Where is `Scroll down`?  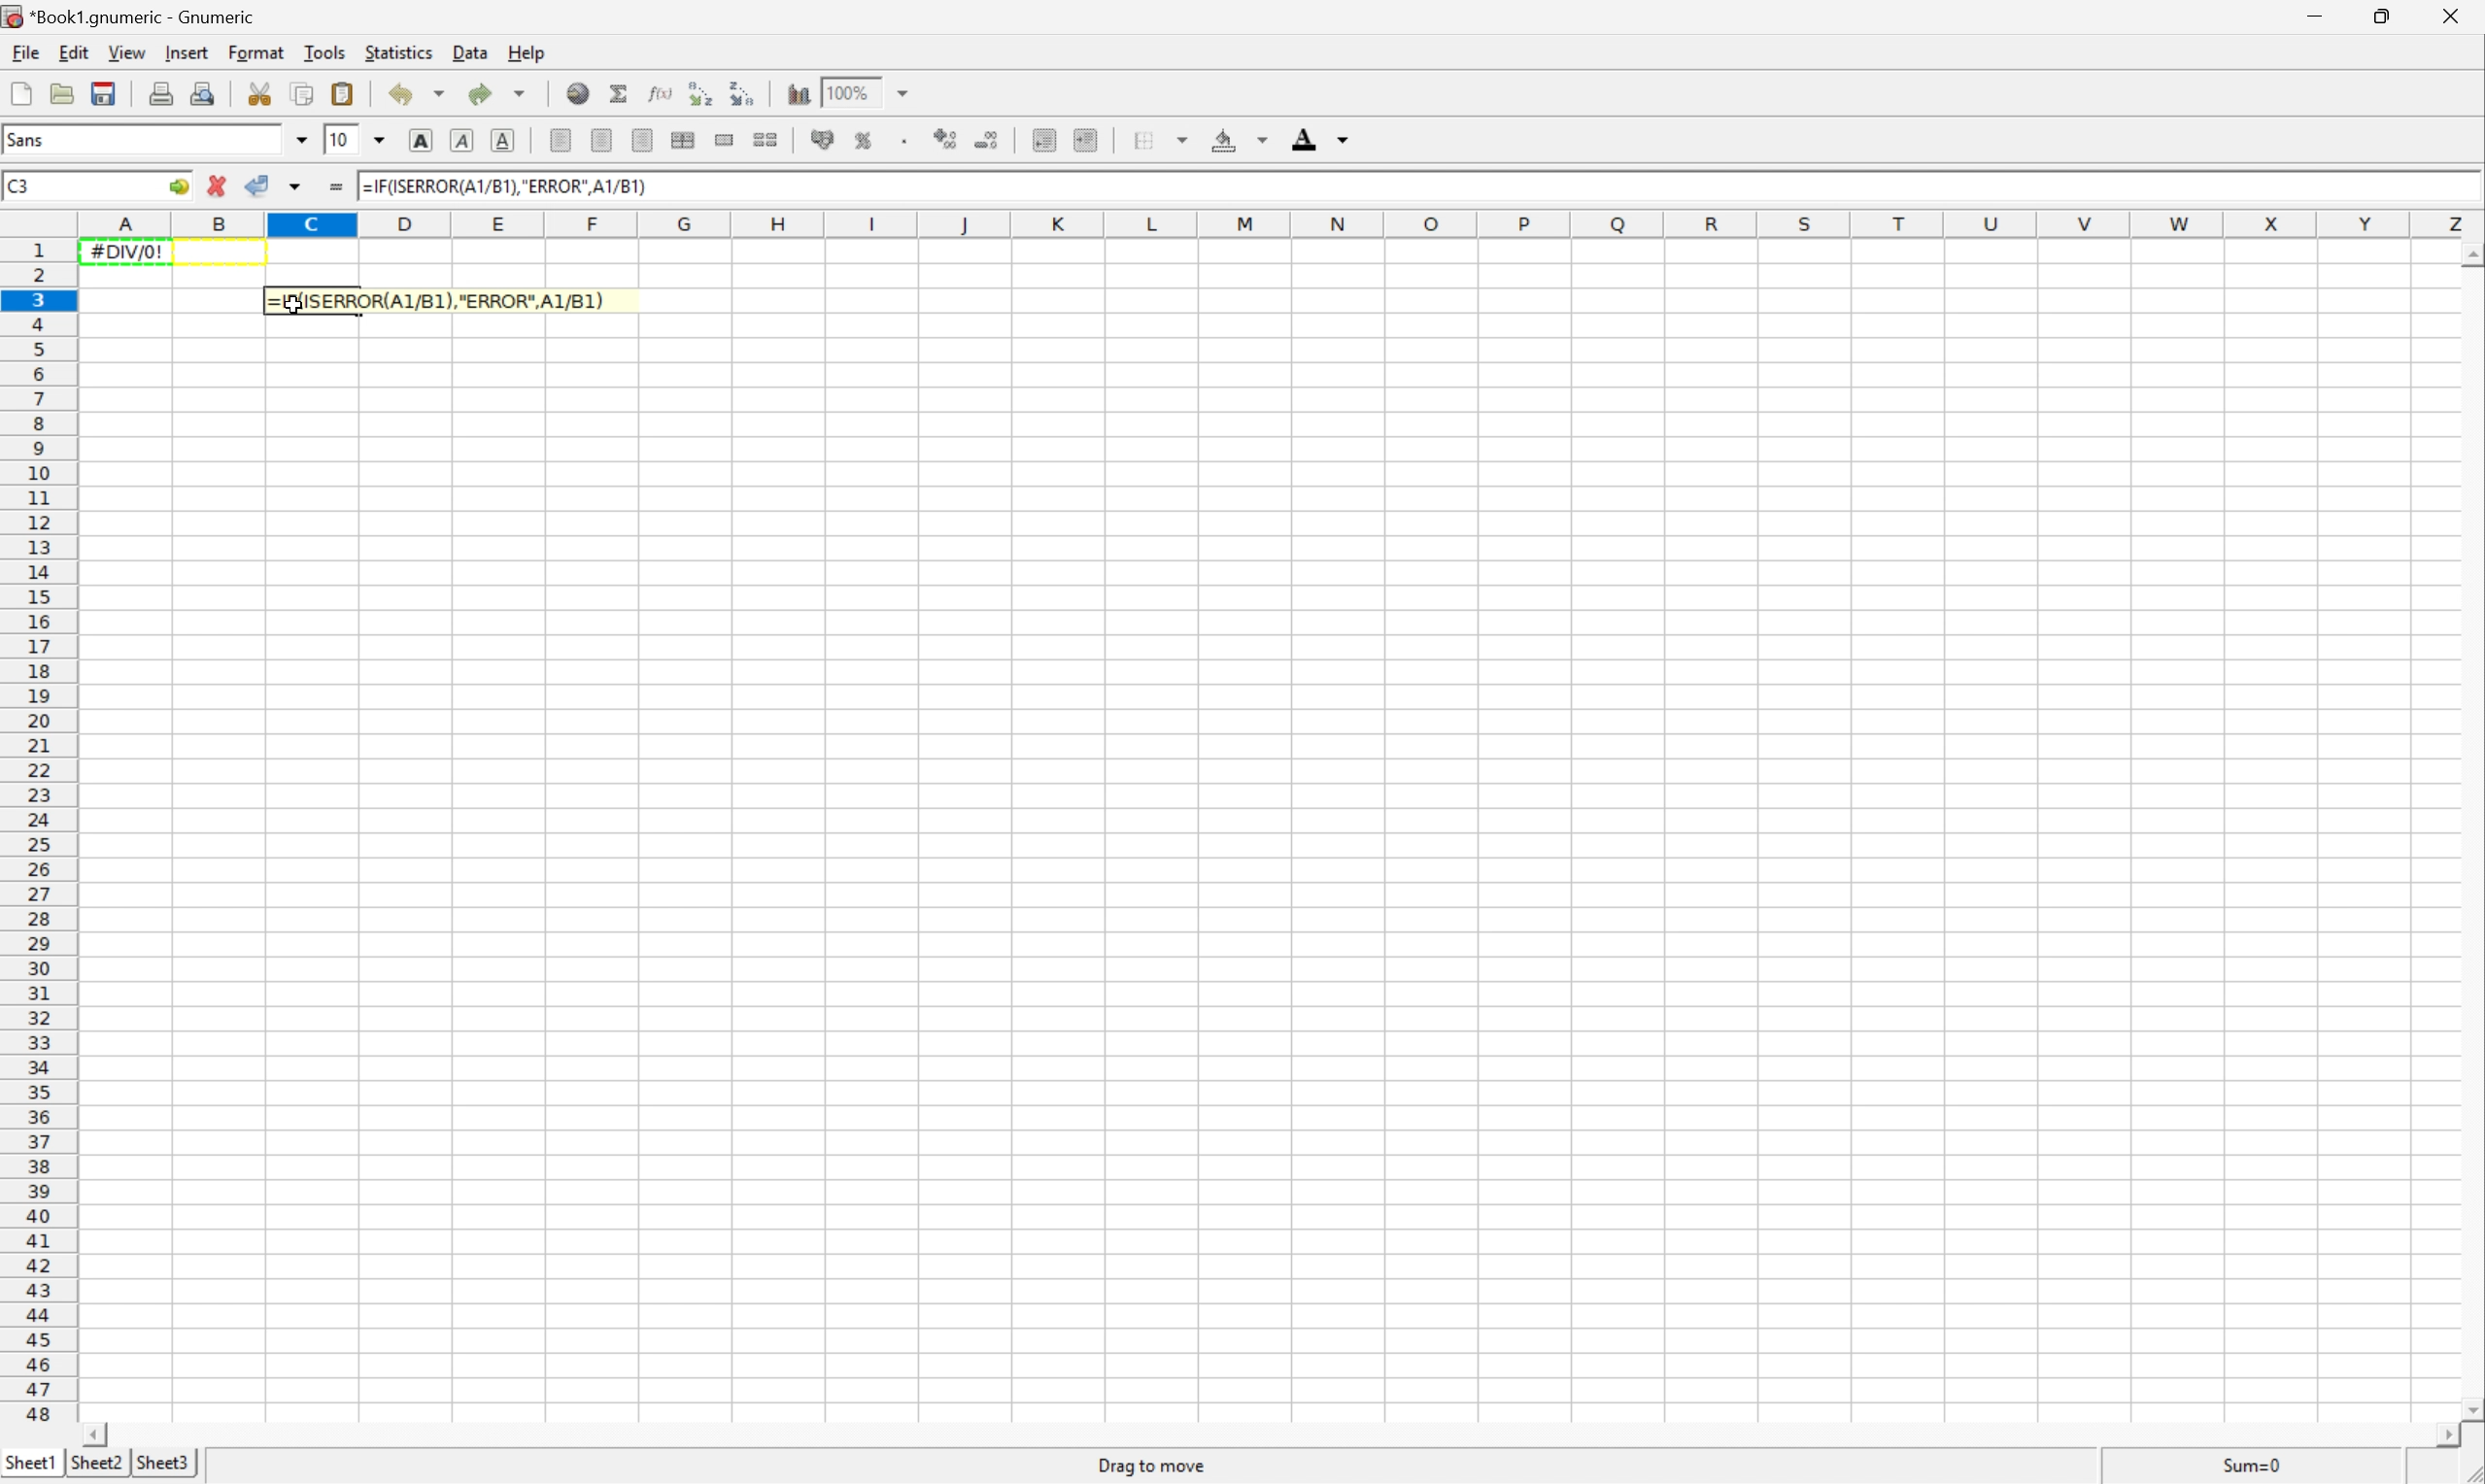
Scroll down is located at coordinates (2466, 1410).